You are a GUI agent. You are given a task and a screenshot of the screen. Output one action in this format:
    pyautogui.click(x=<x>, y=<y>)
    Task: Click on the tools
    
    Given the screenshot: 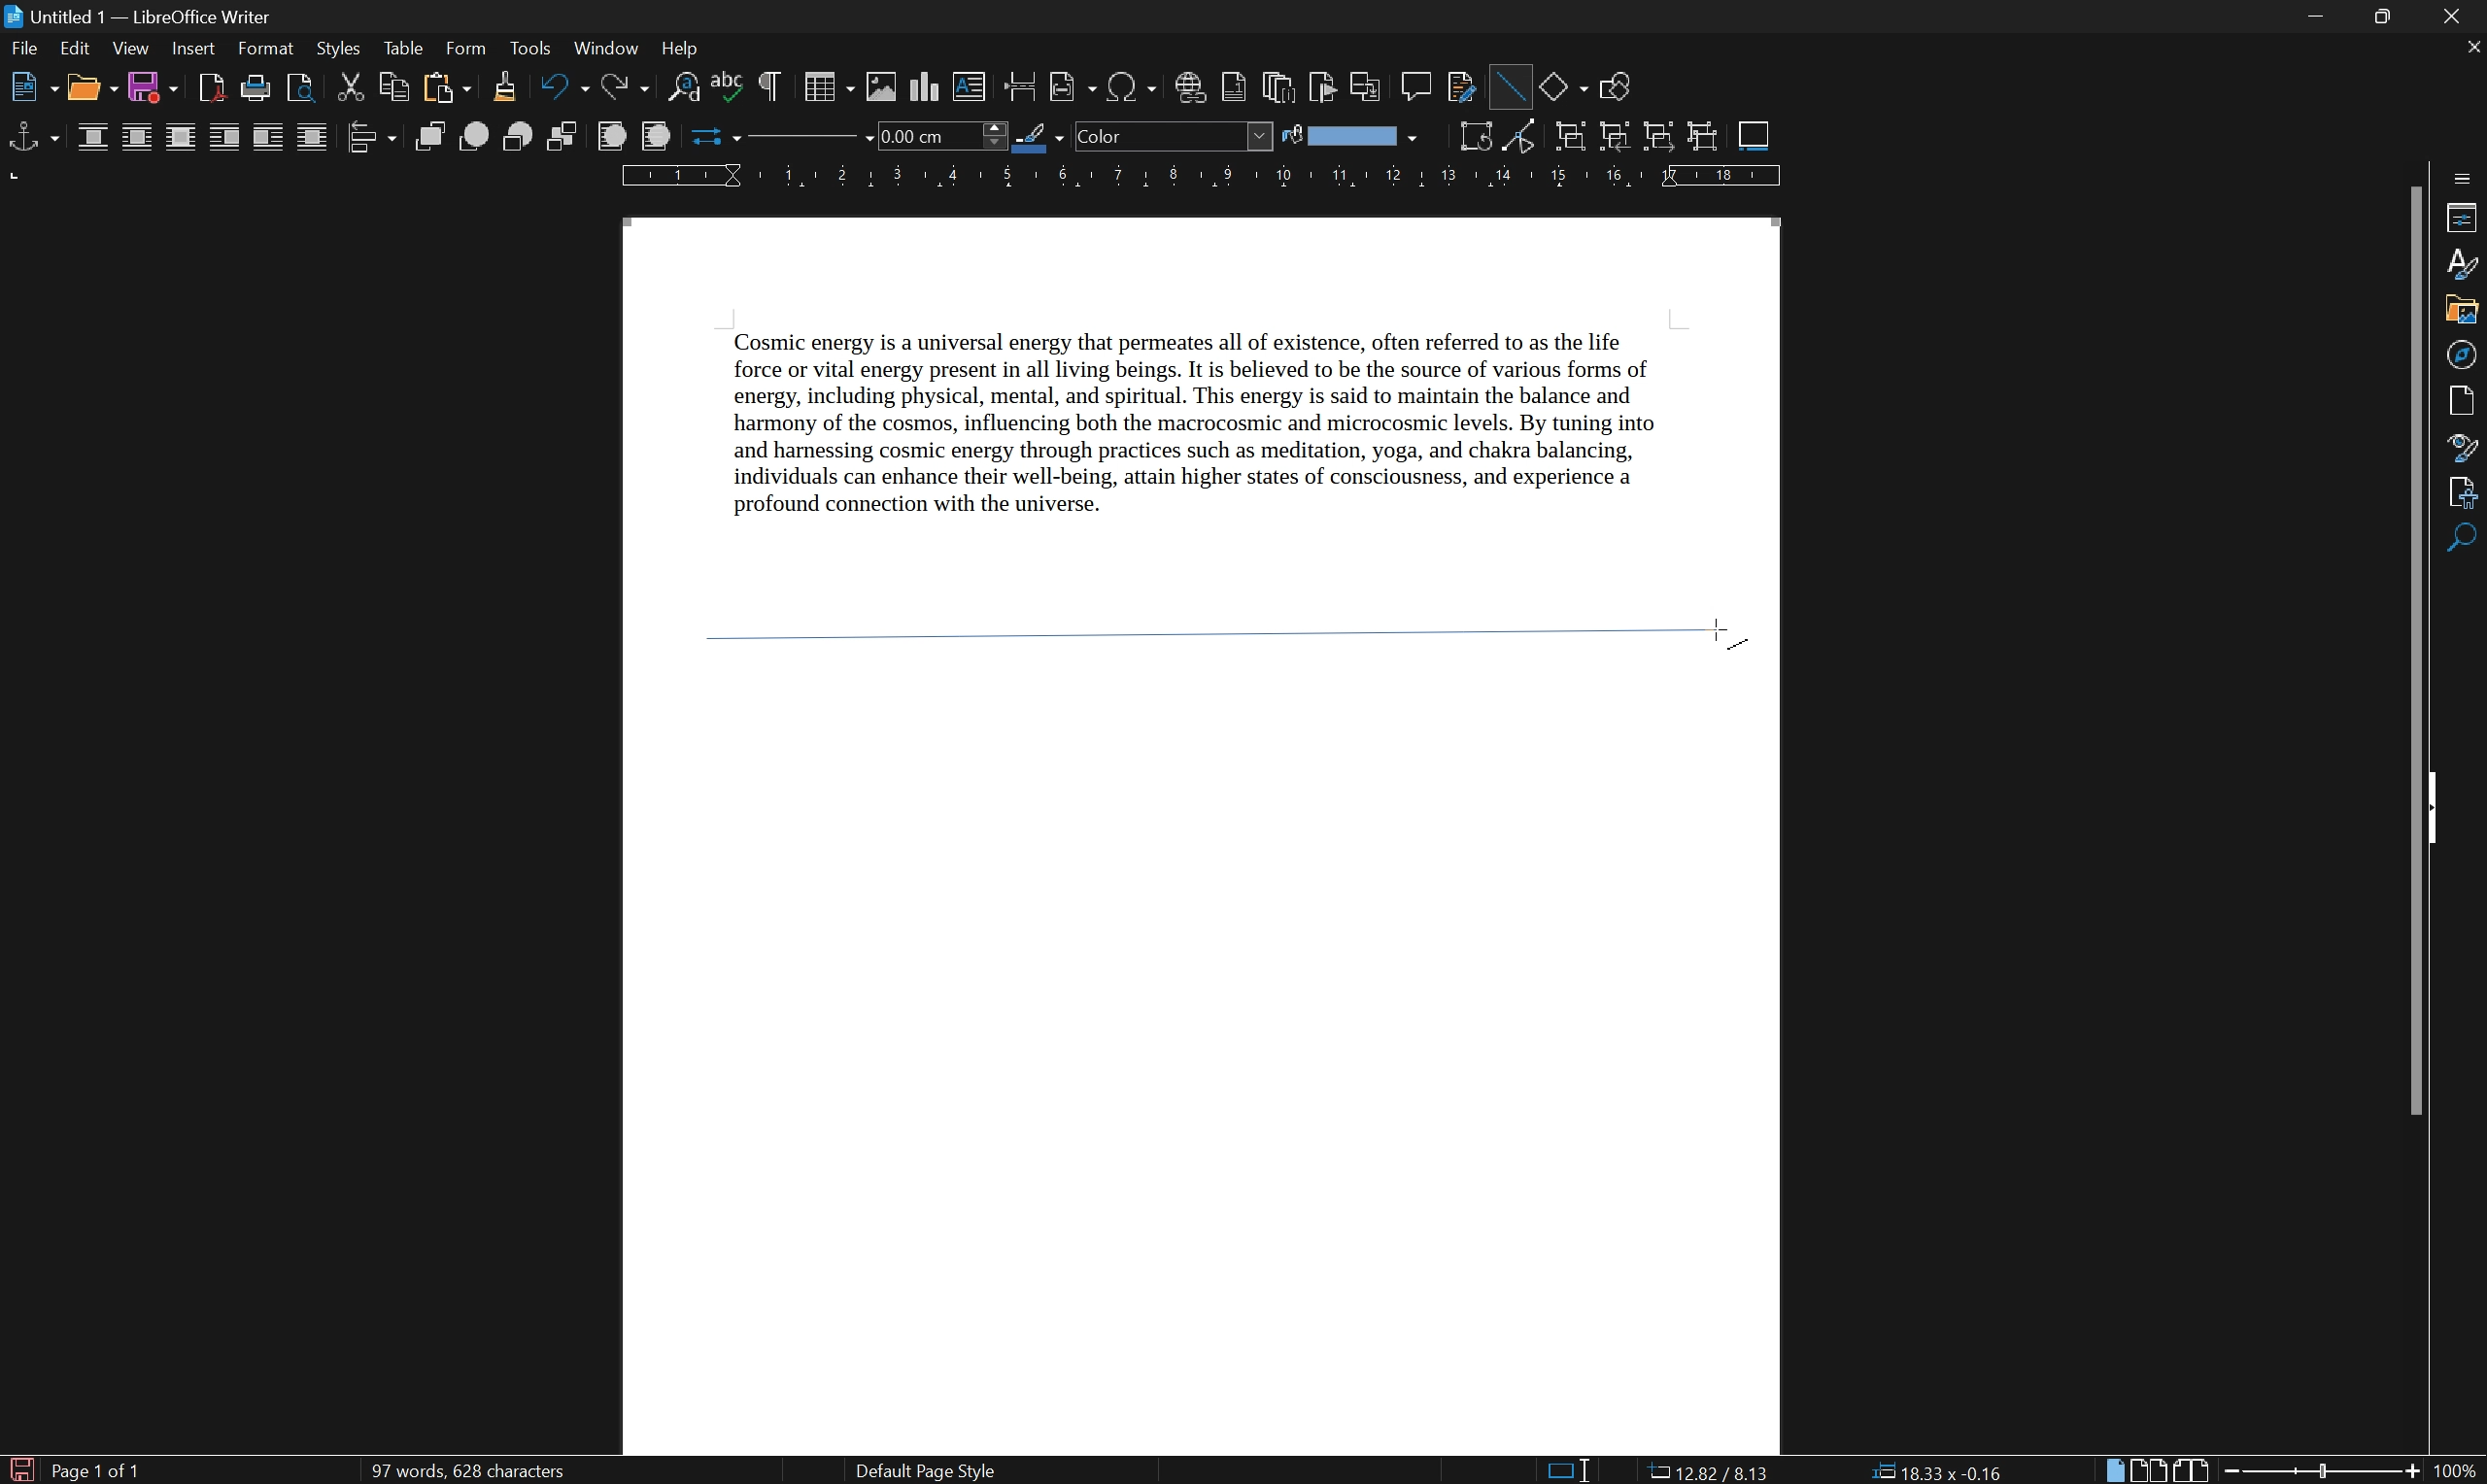 What is the action you would take?
    pyautogui.click(x=532, y=49)
    